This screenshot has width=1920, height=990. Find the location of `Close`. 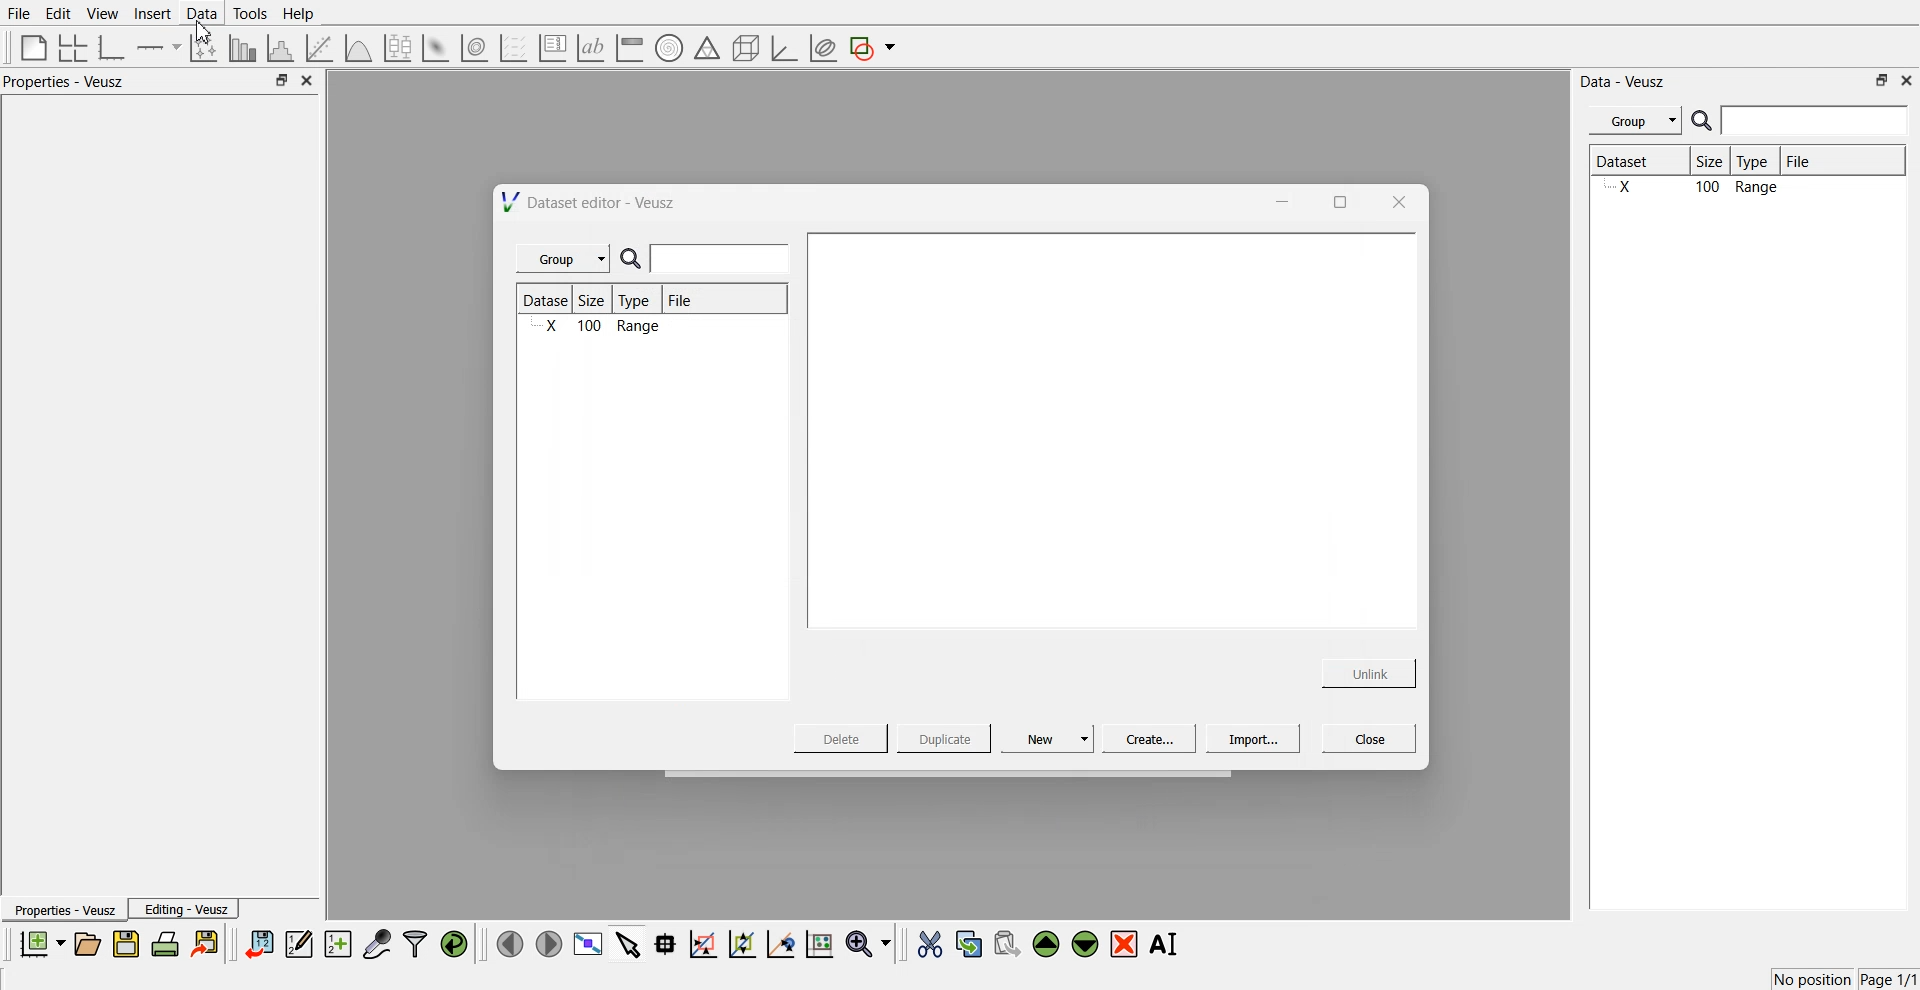

Close is located at coordinates (1370, 737).